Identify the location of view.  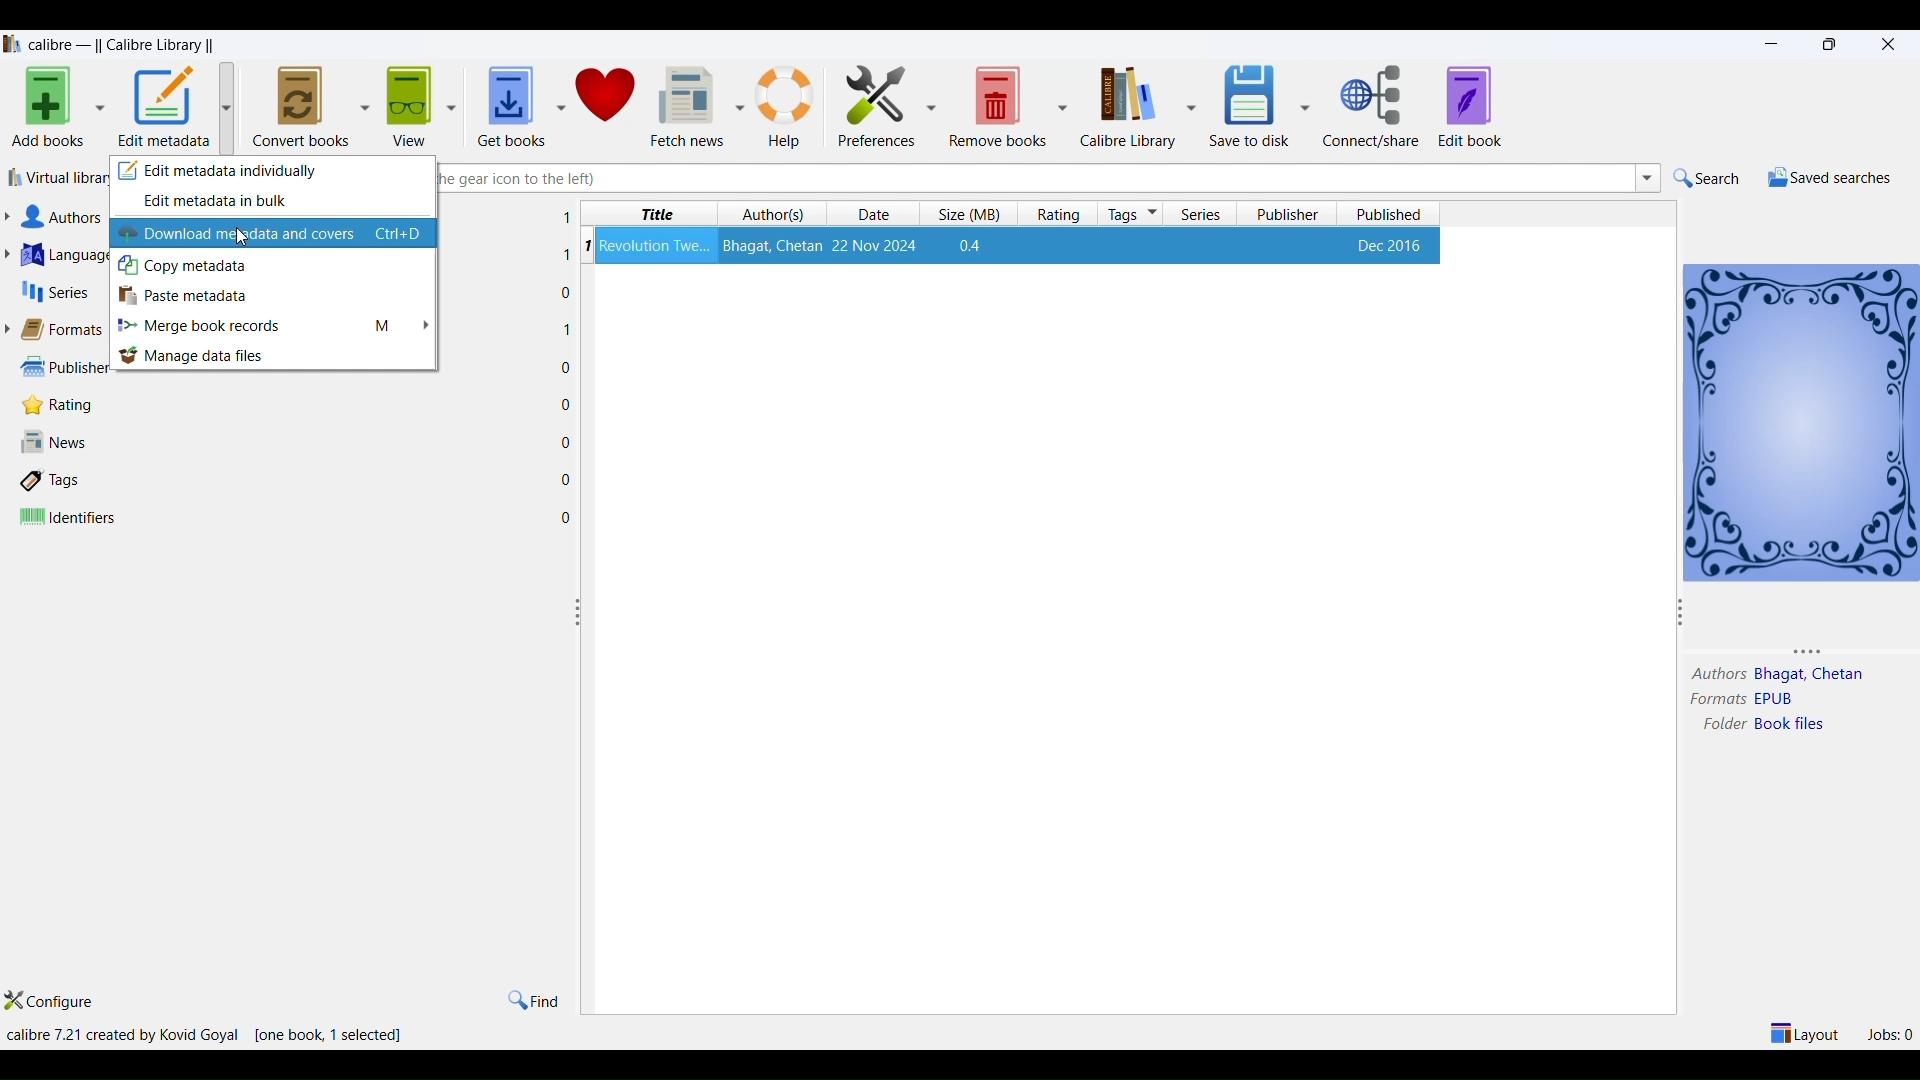
(409, 100).